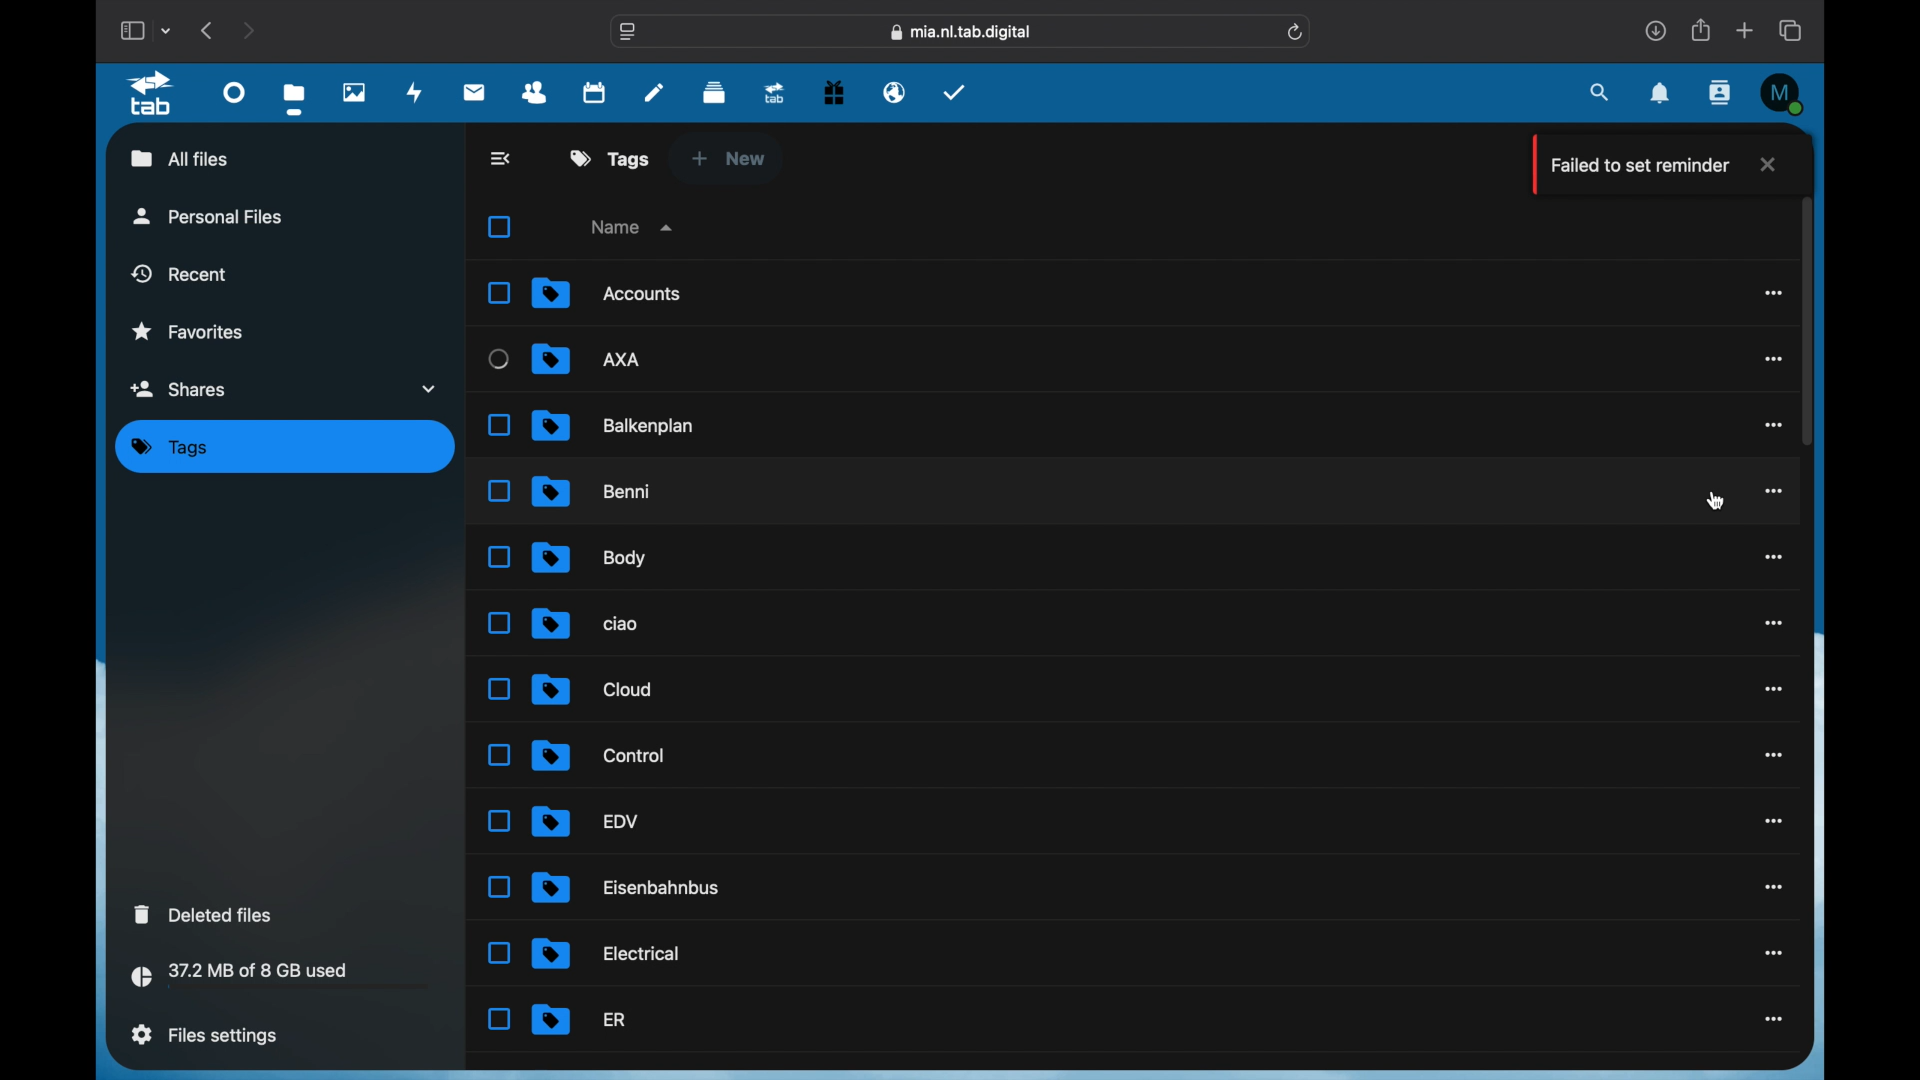 Image resolution: width=1920 pixels, height=1080 pixels. I want to click on more options, so click(1775, 754).